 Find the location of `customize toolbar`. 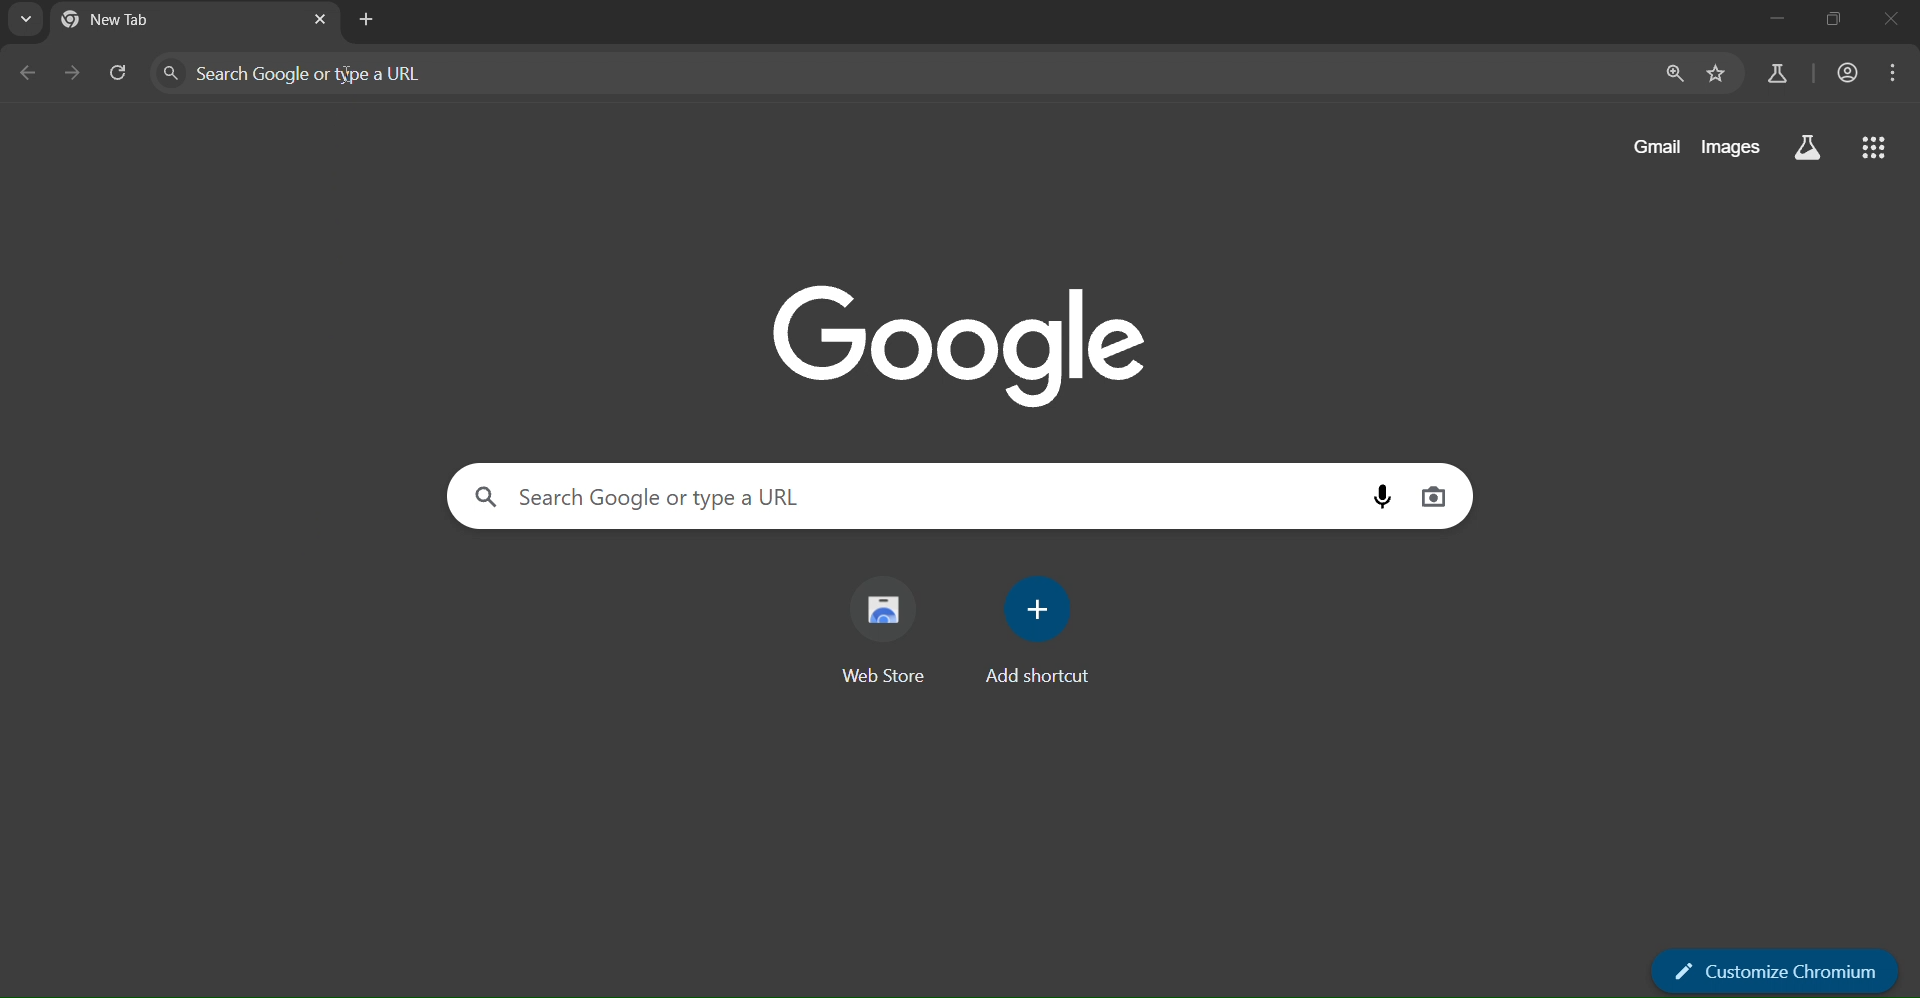

customize toolbar is located at coordinates (1777, 973).